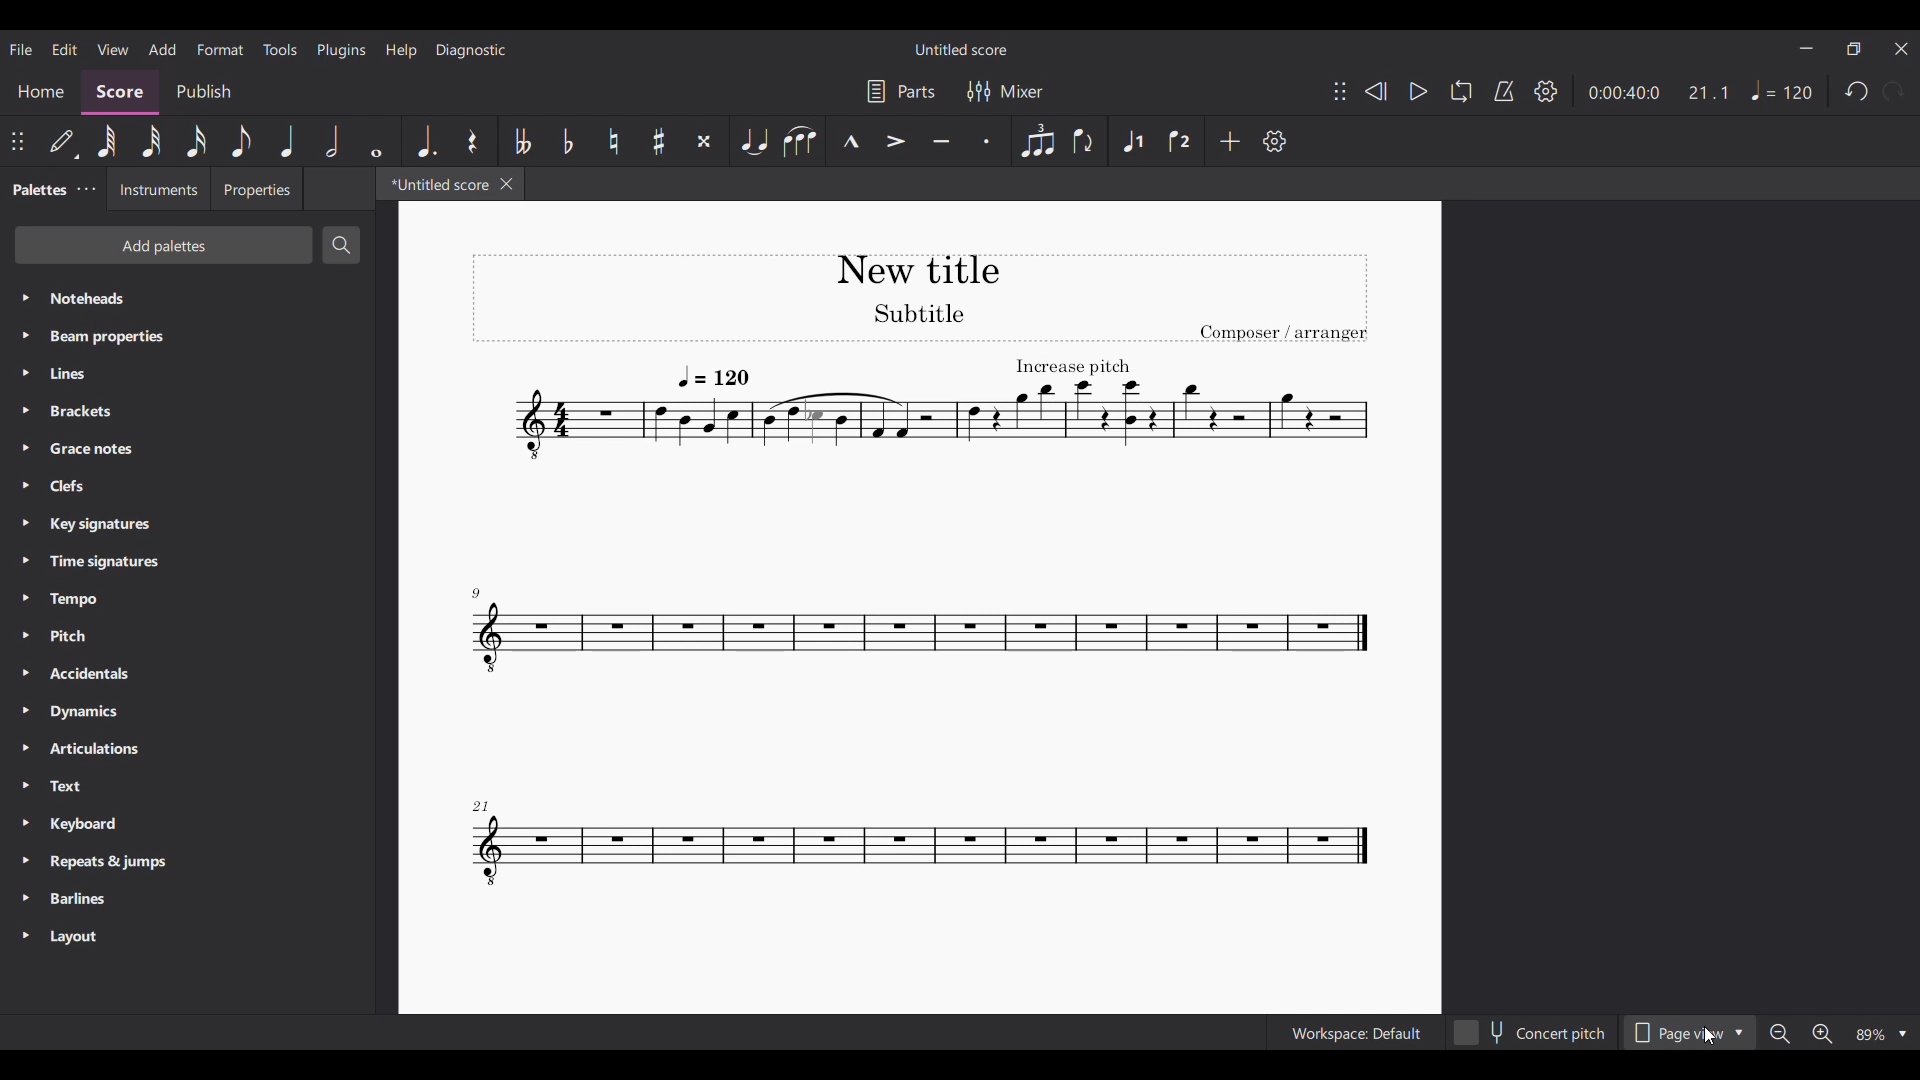 The height and width of the screenshot is (1080, 1920). I want to click on Text, so click(186, 786).